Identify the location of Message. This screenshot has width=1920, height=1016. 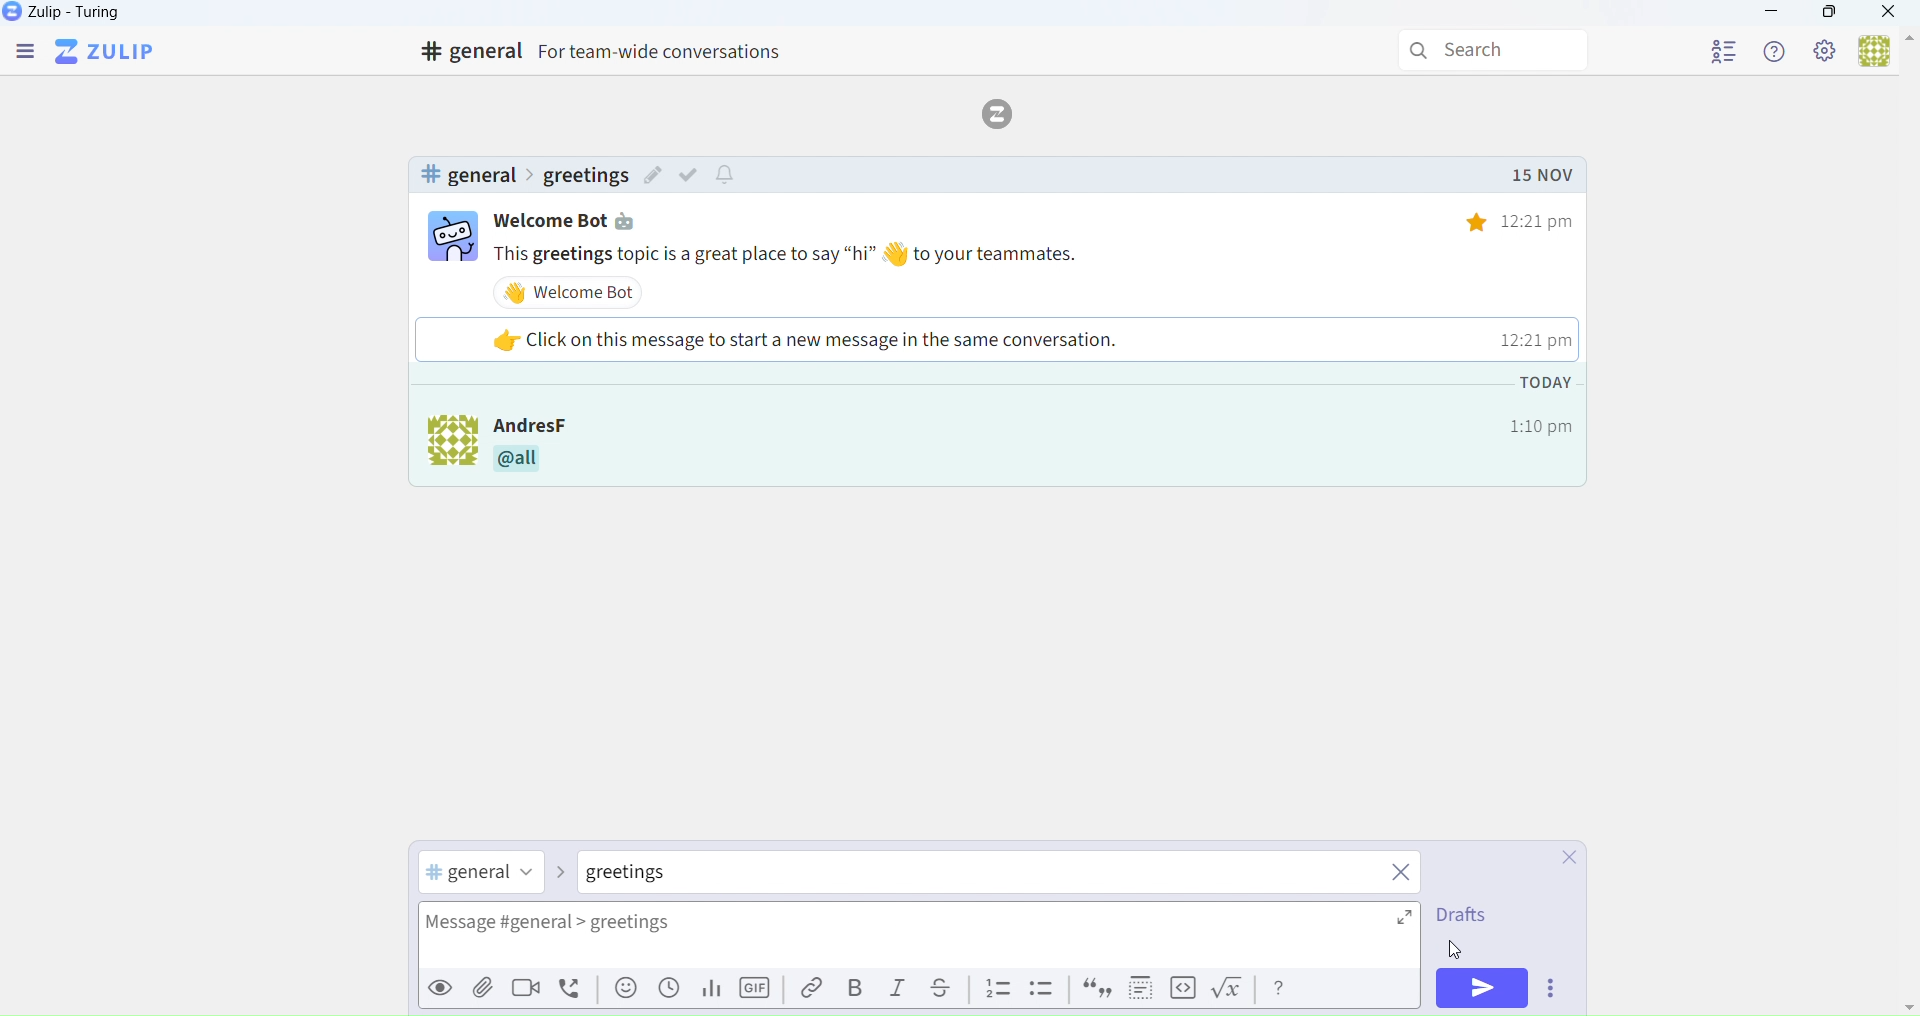
(926, 938).